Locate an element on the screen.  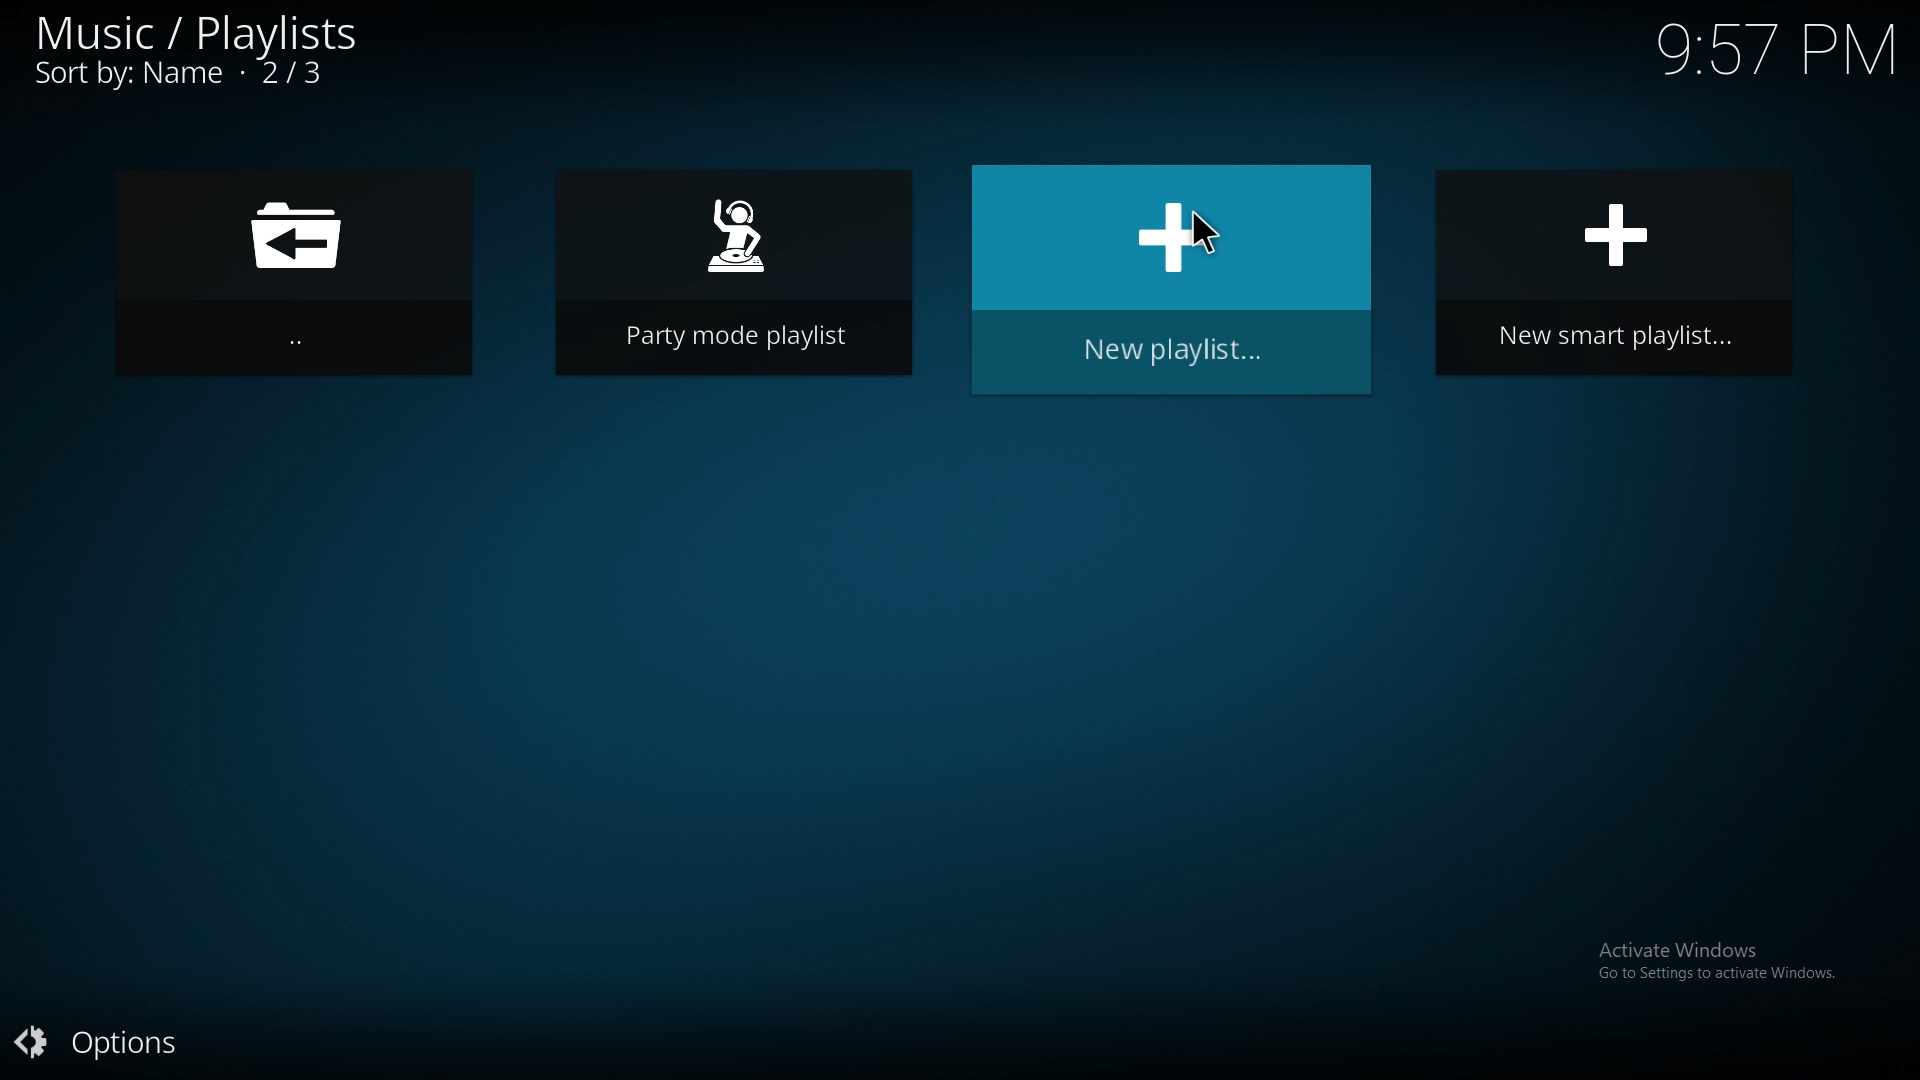
party mode playlist is located at coordinates (735, 270).